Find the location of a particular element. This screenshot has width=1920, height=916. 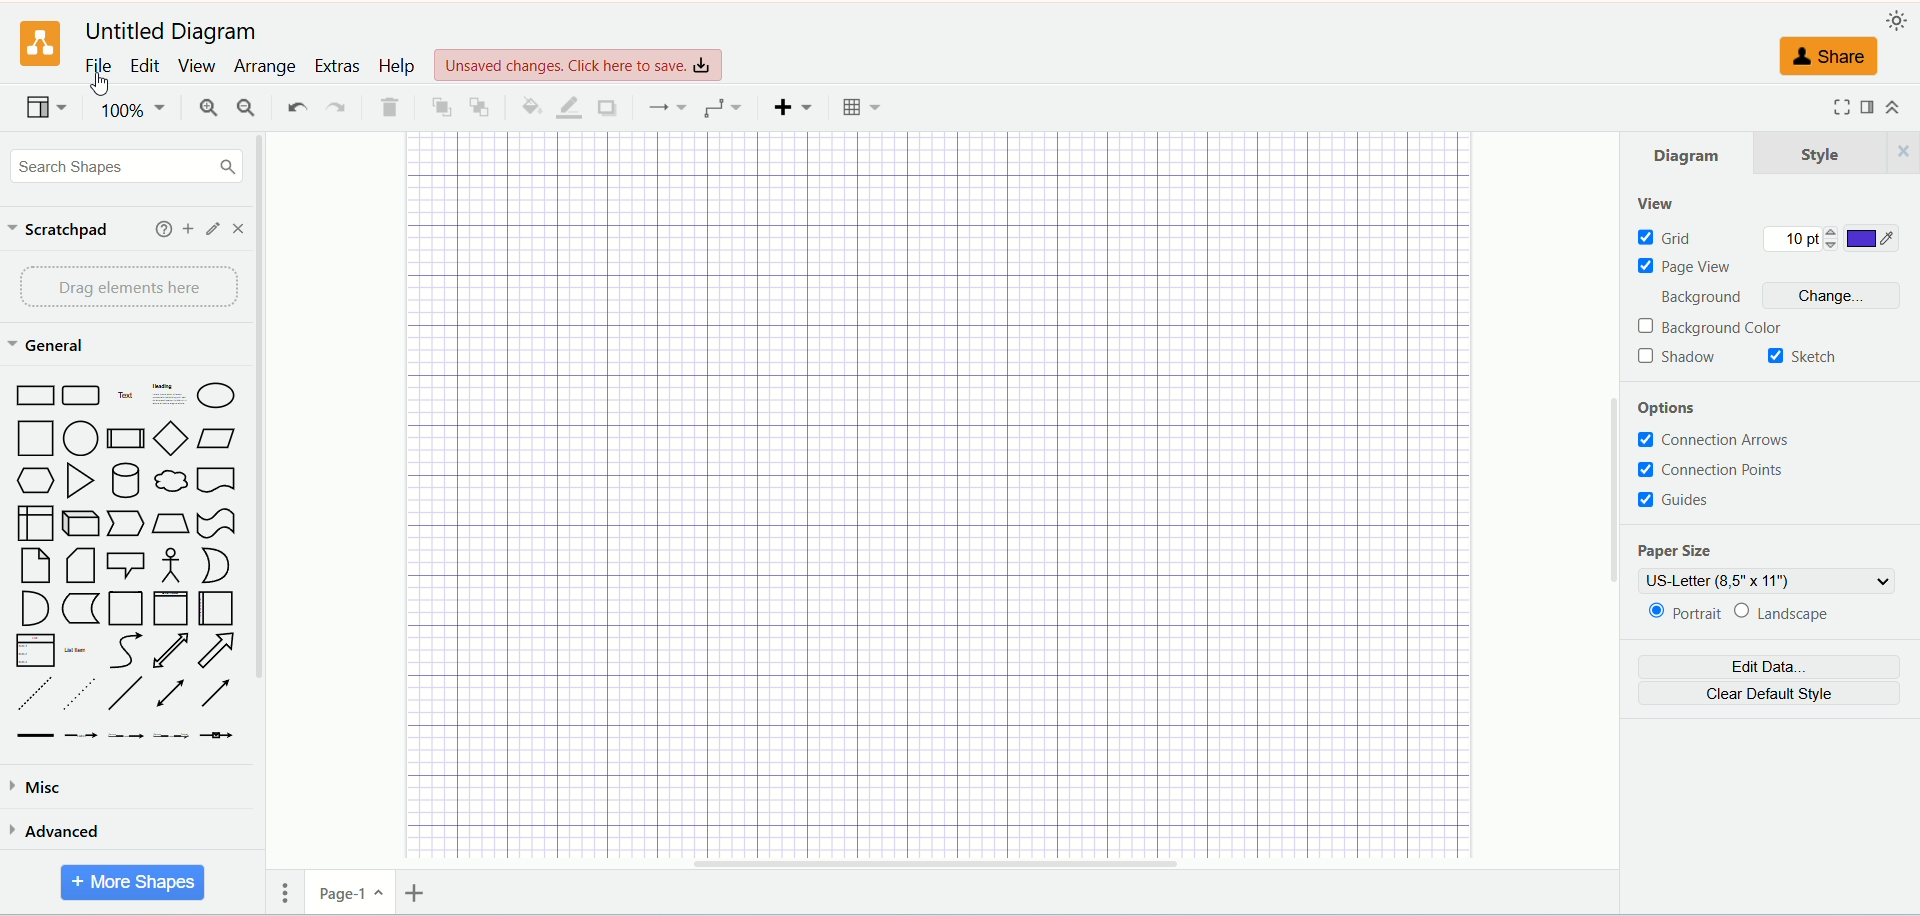

Line is located at coordinates (126, 694).